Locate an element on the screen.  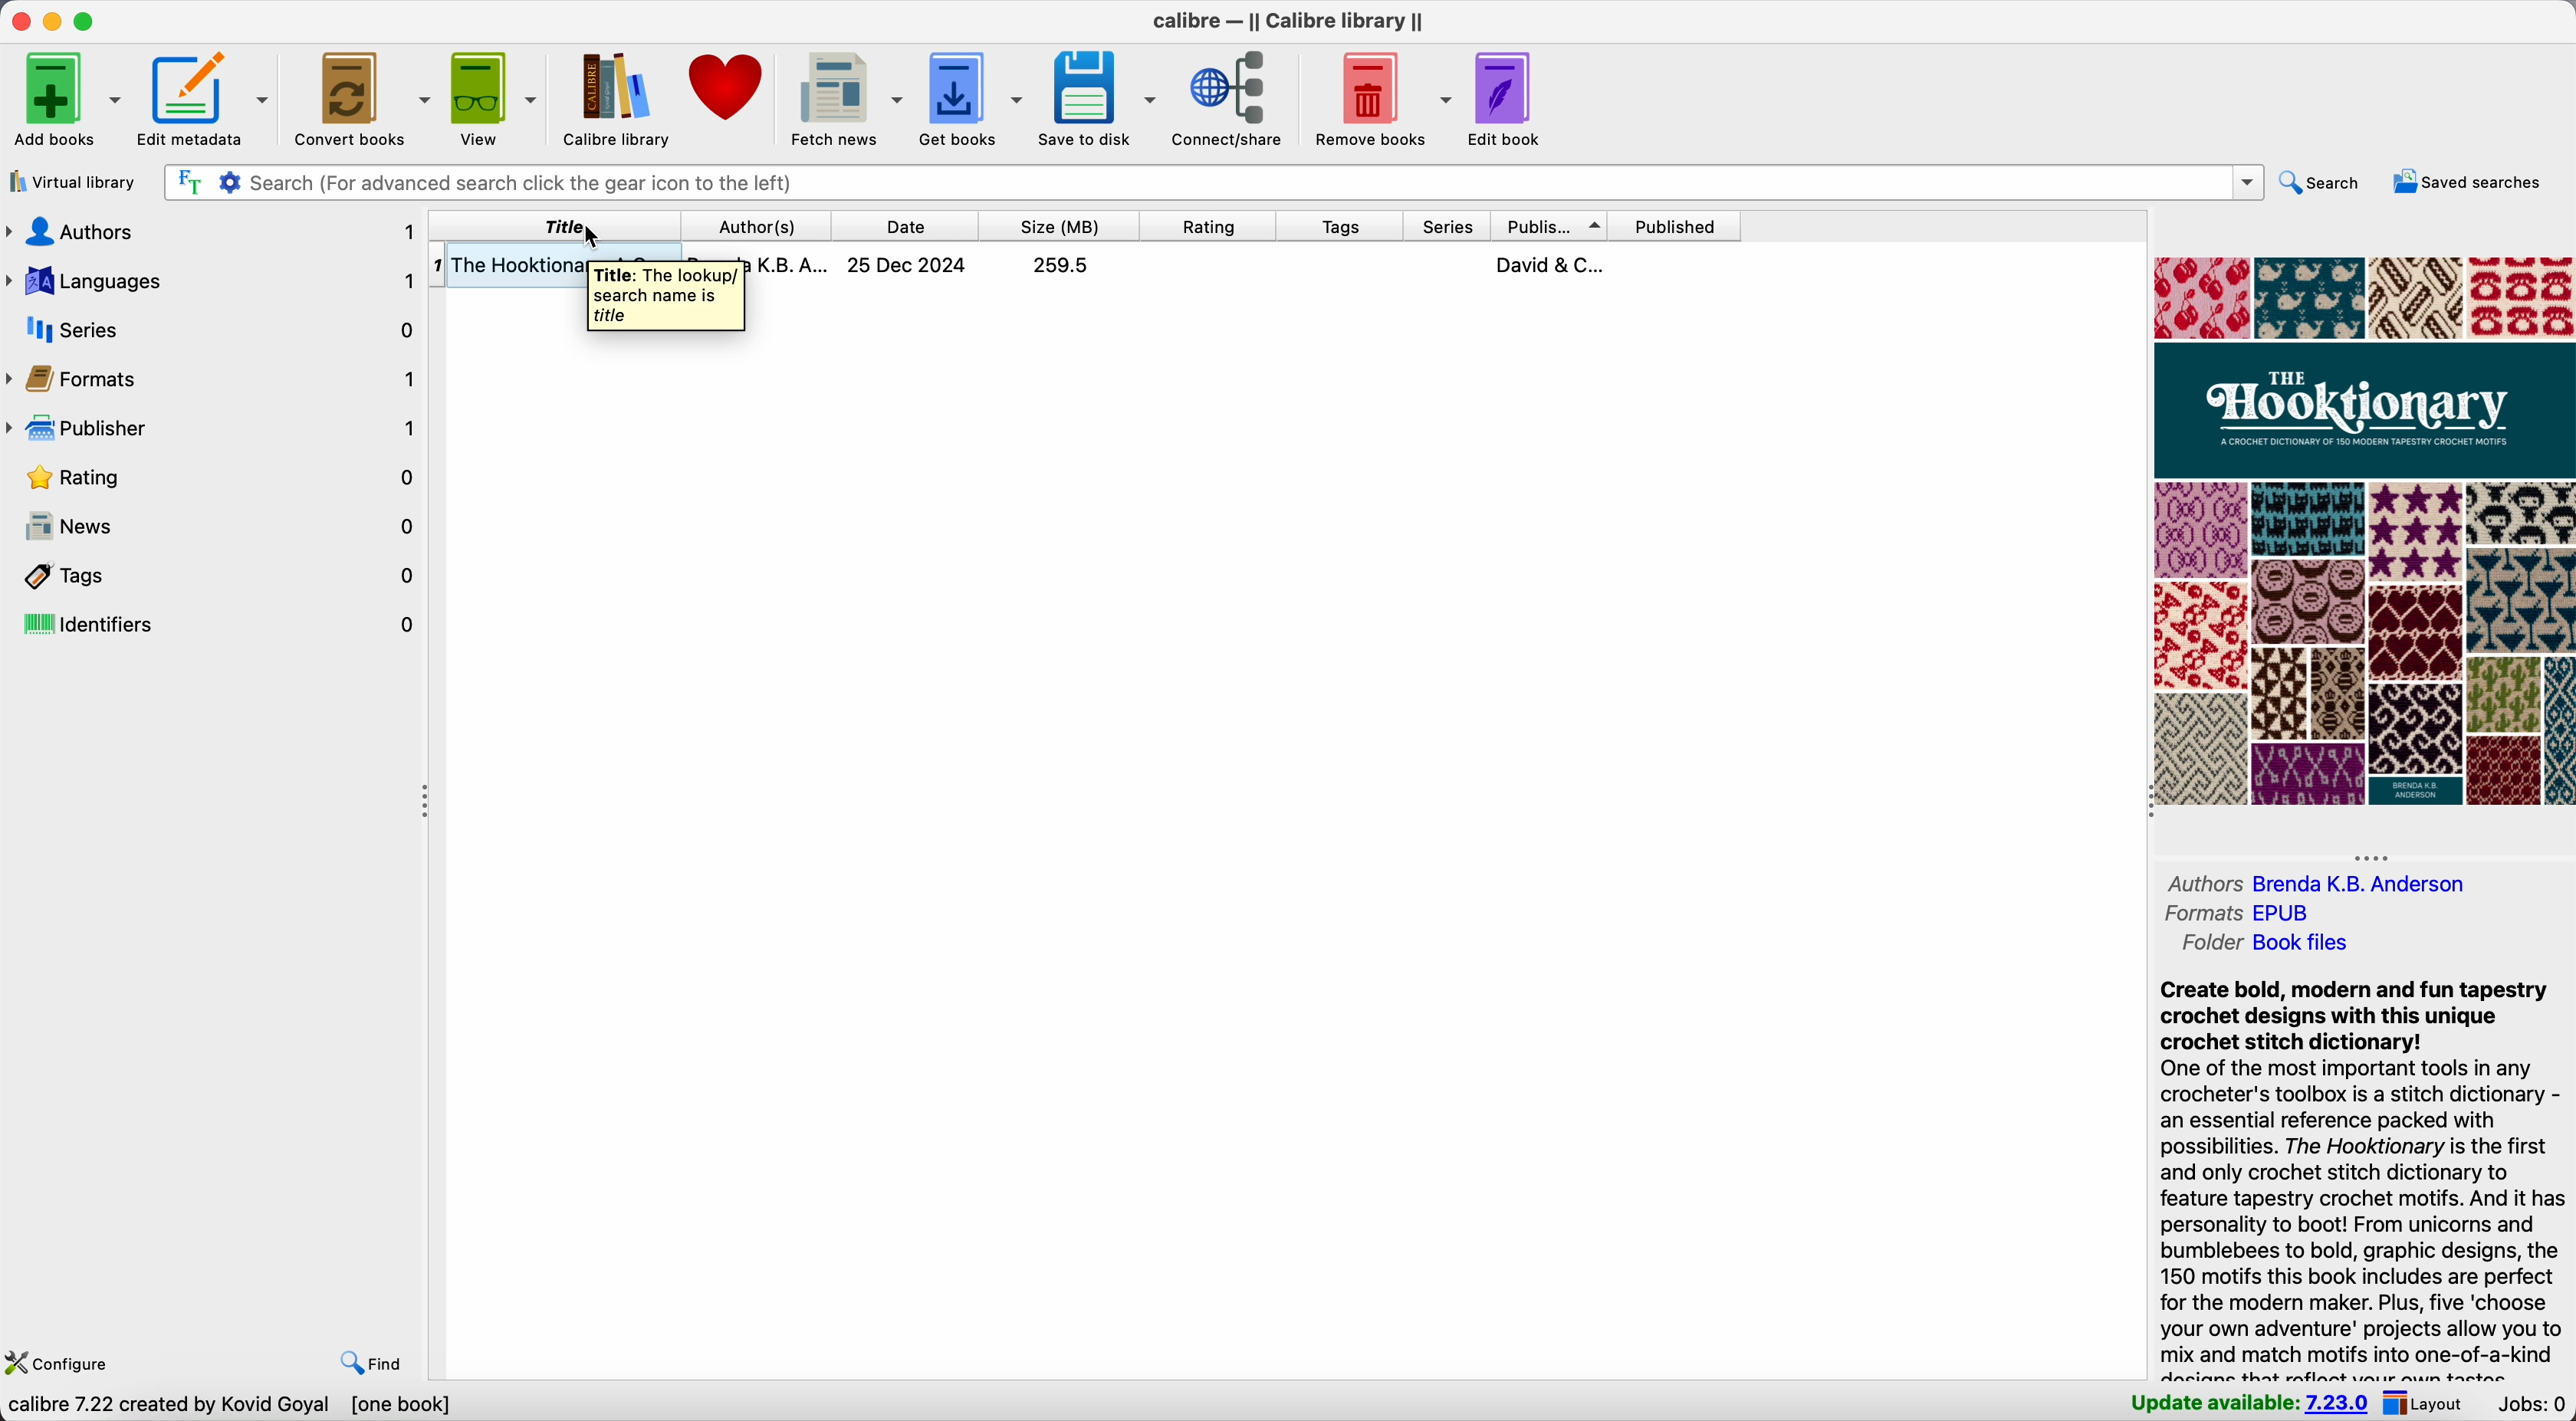
edit metadata is located at coordinates (214, 100).